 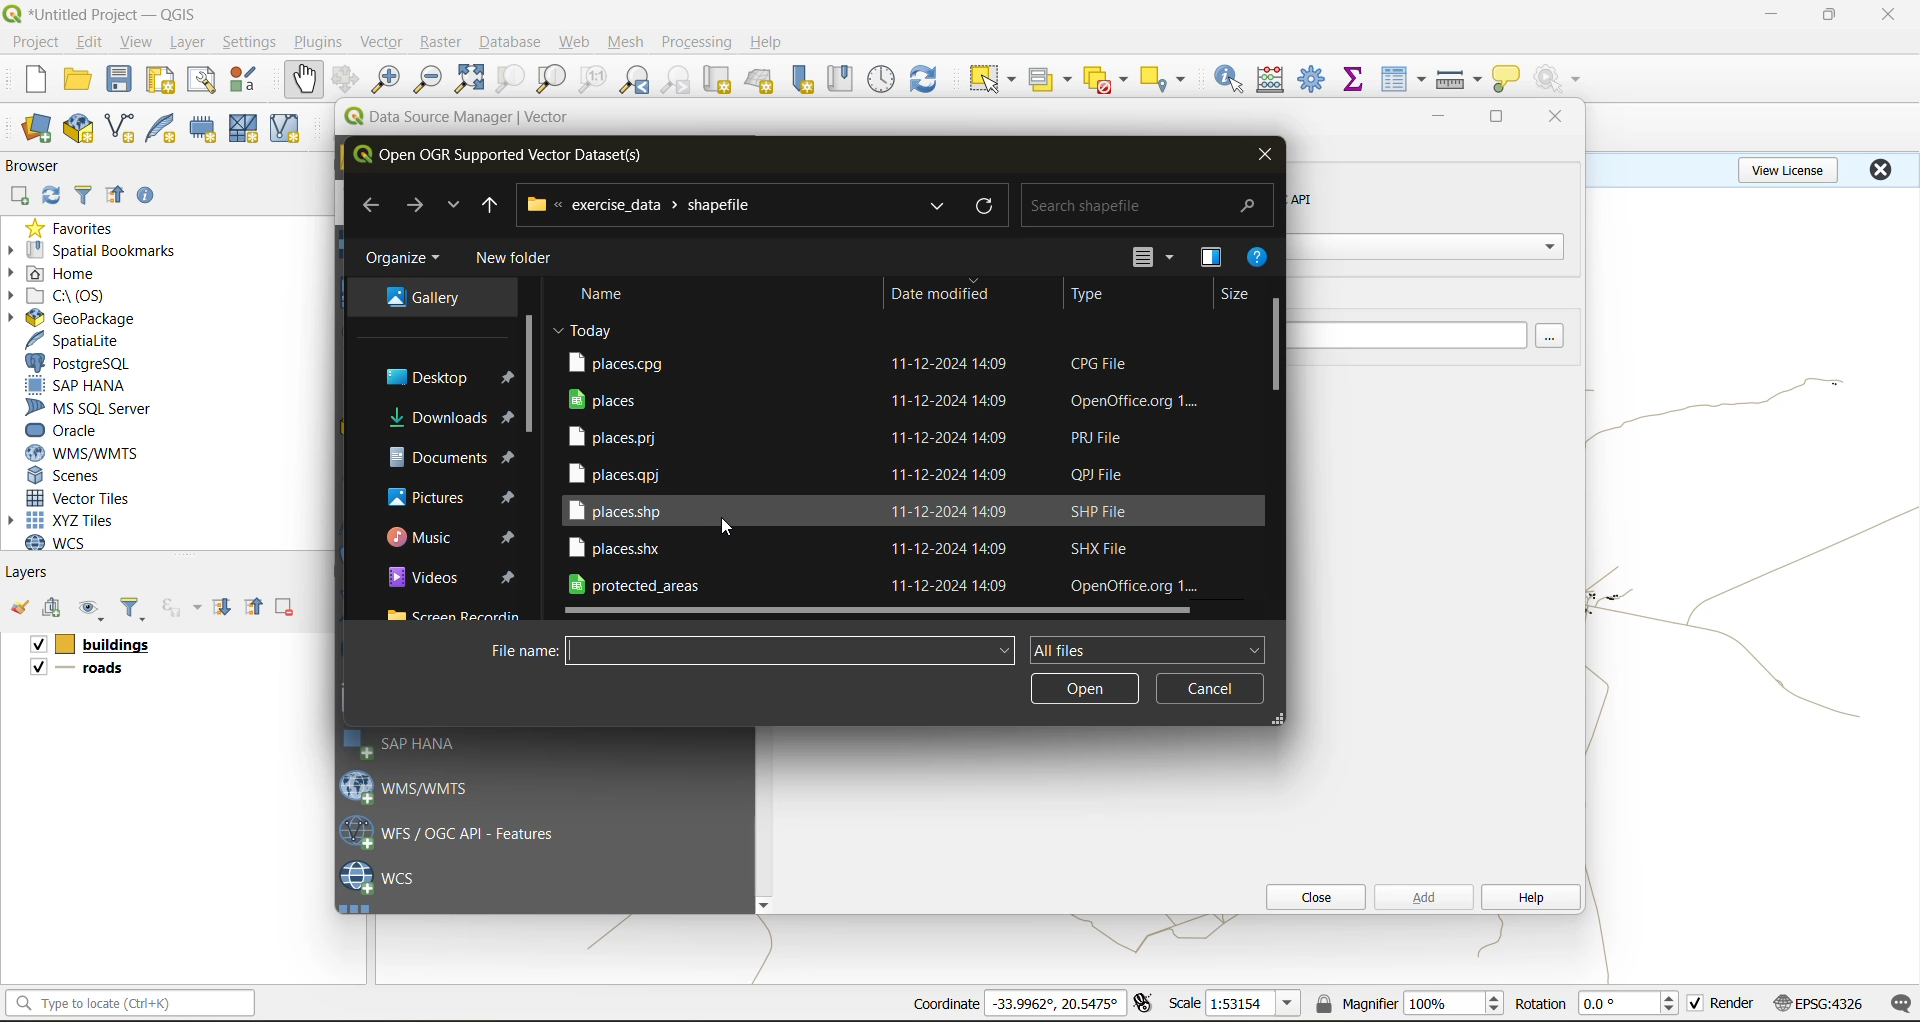 What do you see at coordinates (18, 197) in the screenshot?
I see `add` at bounding box center [18, 197].